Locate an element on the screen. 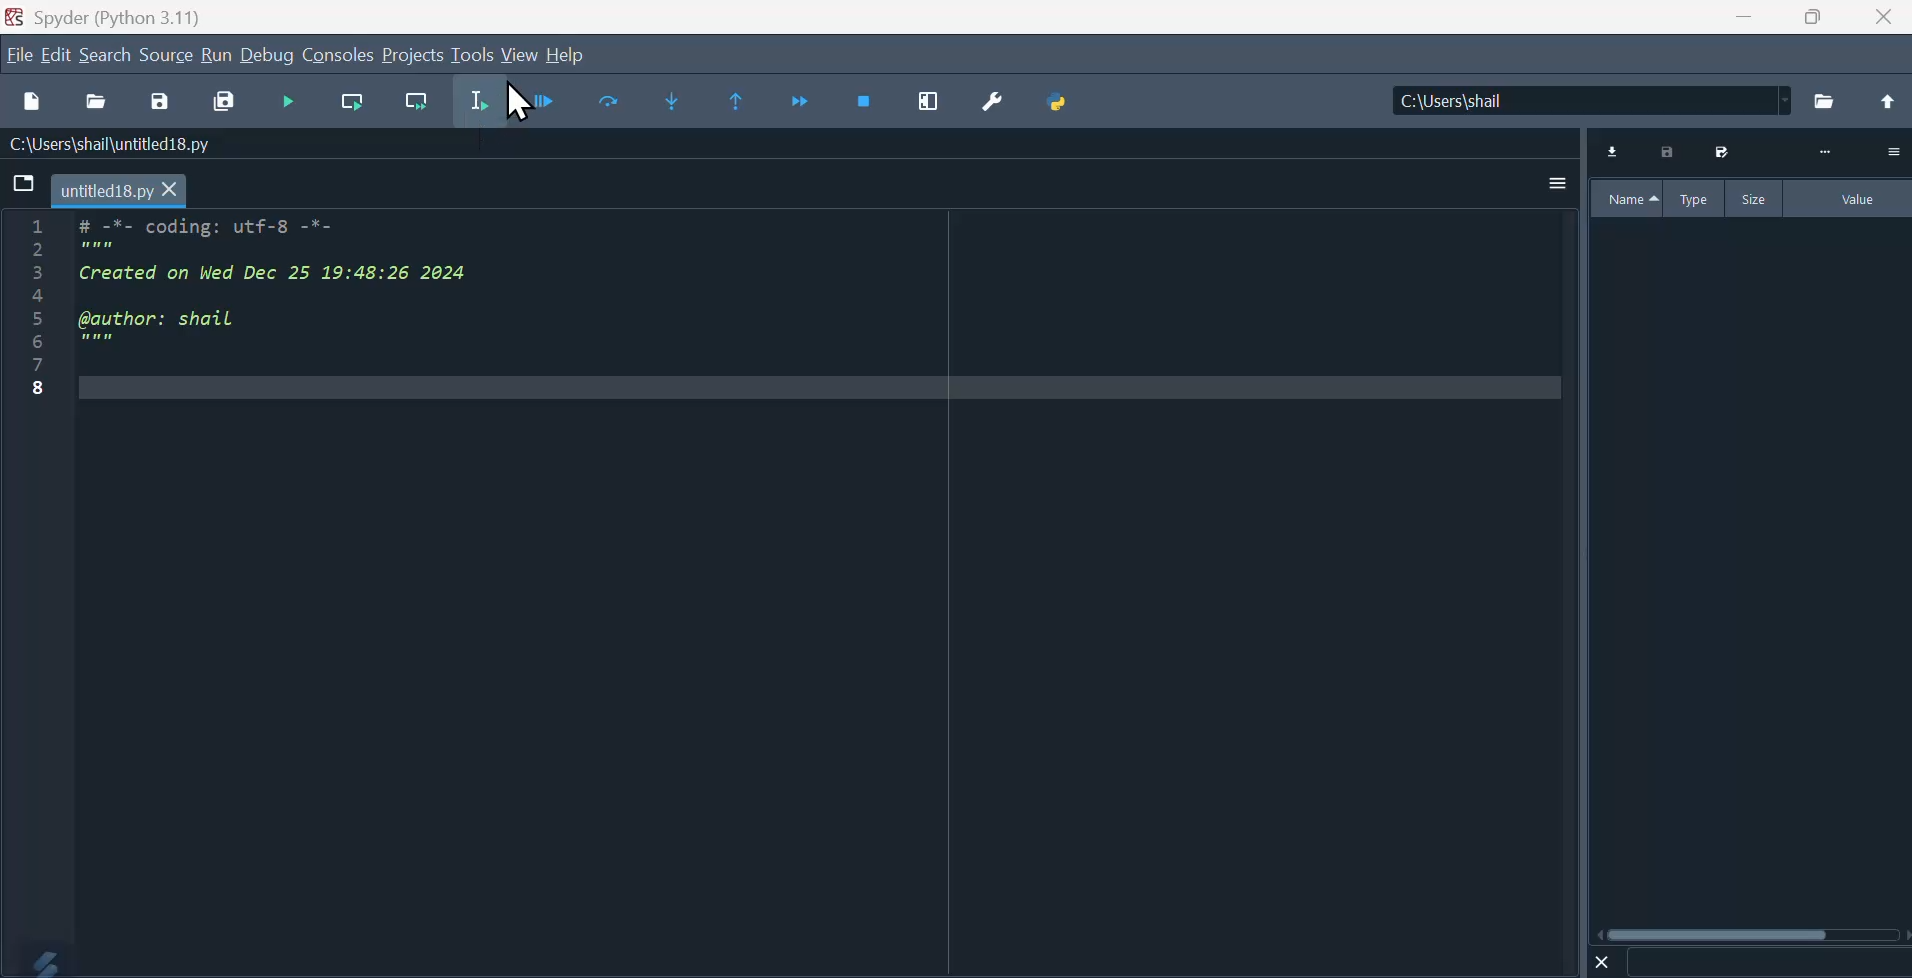 The image size is (1912, 978). File is located at coordinates (25, 184).